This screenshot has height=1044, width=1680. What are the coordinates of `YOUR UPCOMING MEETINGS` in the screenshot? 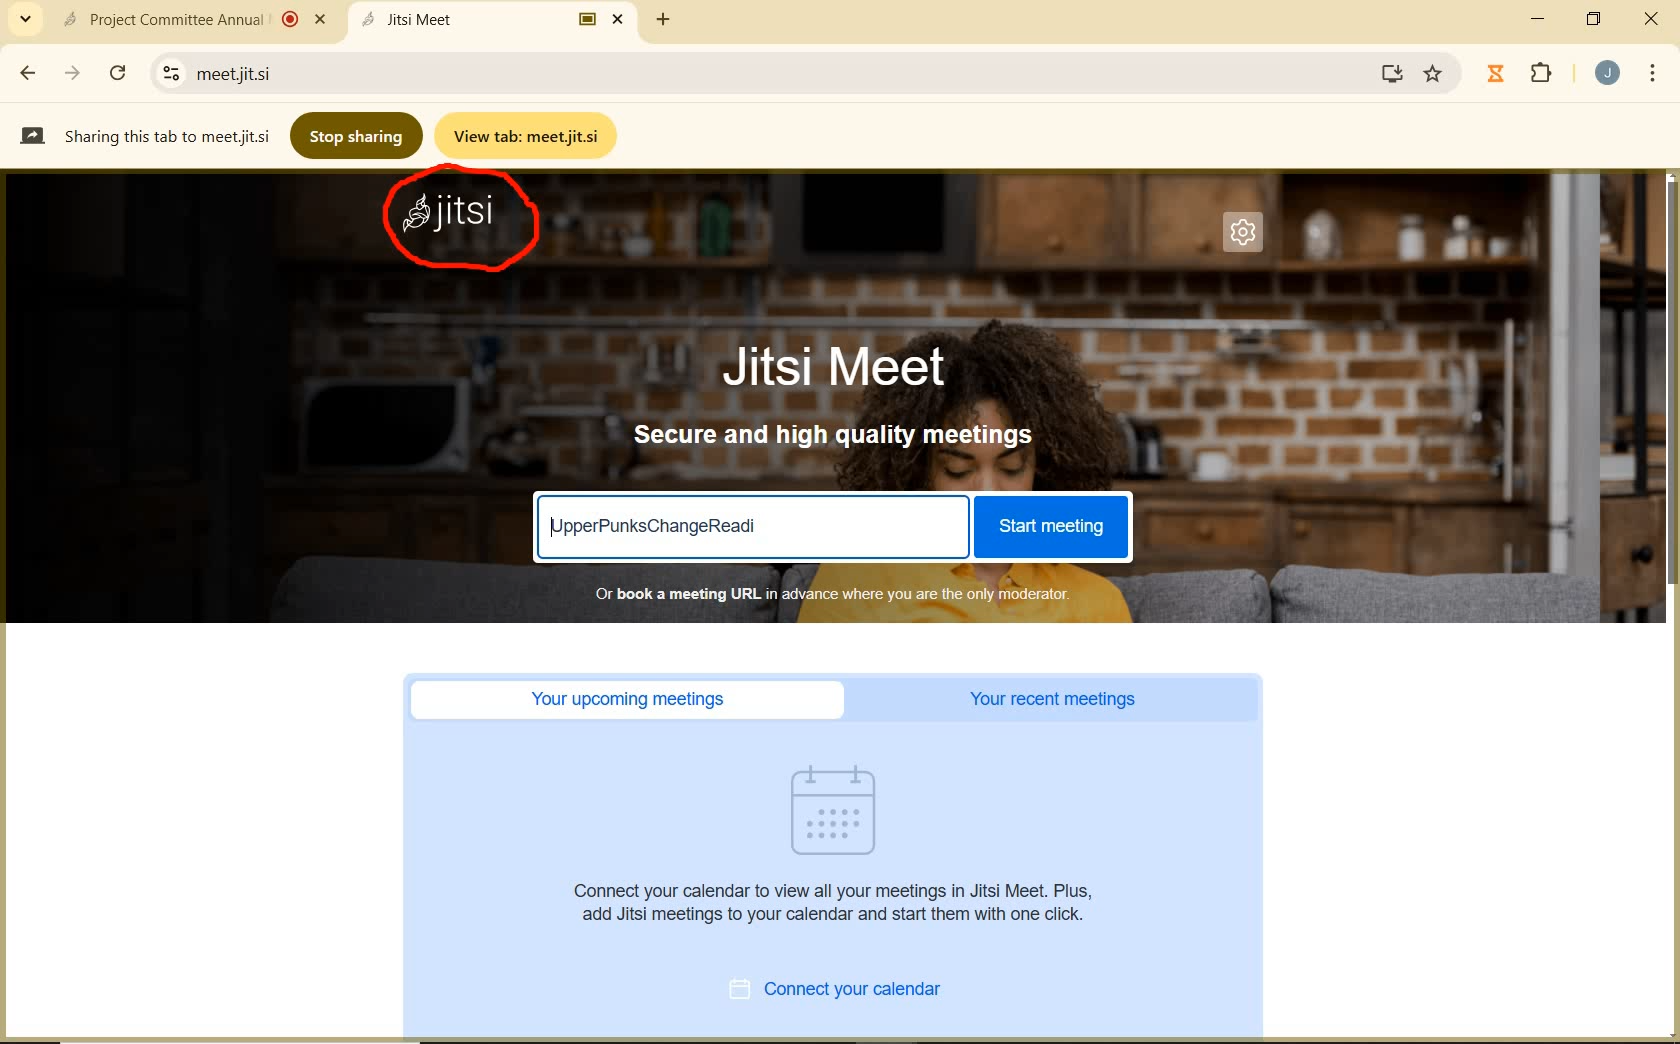 It's located at (634, 700).